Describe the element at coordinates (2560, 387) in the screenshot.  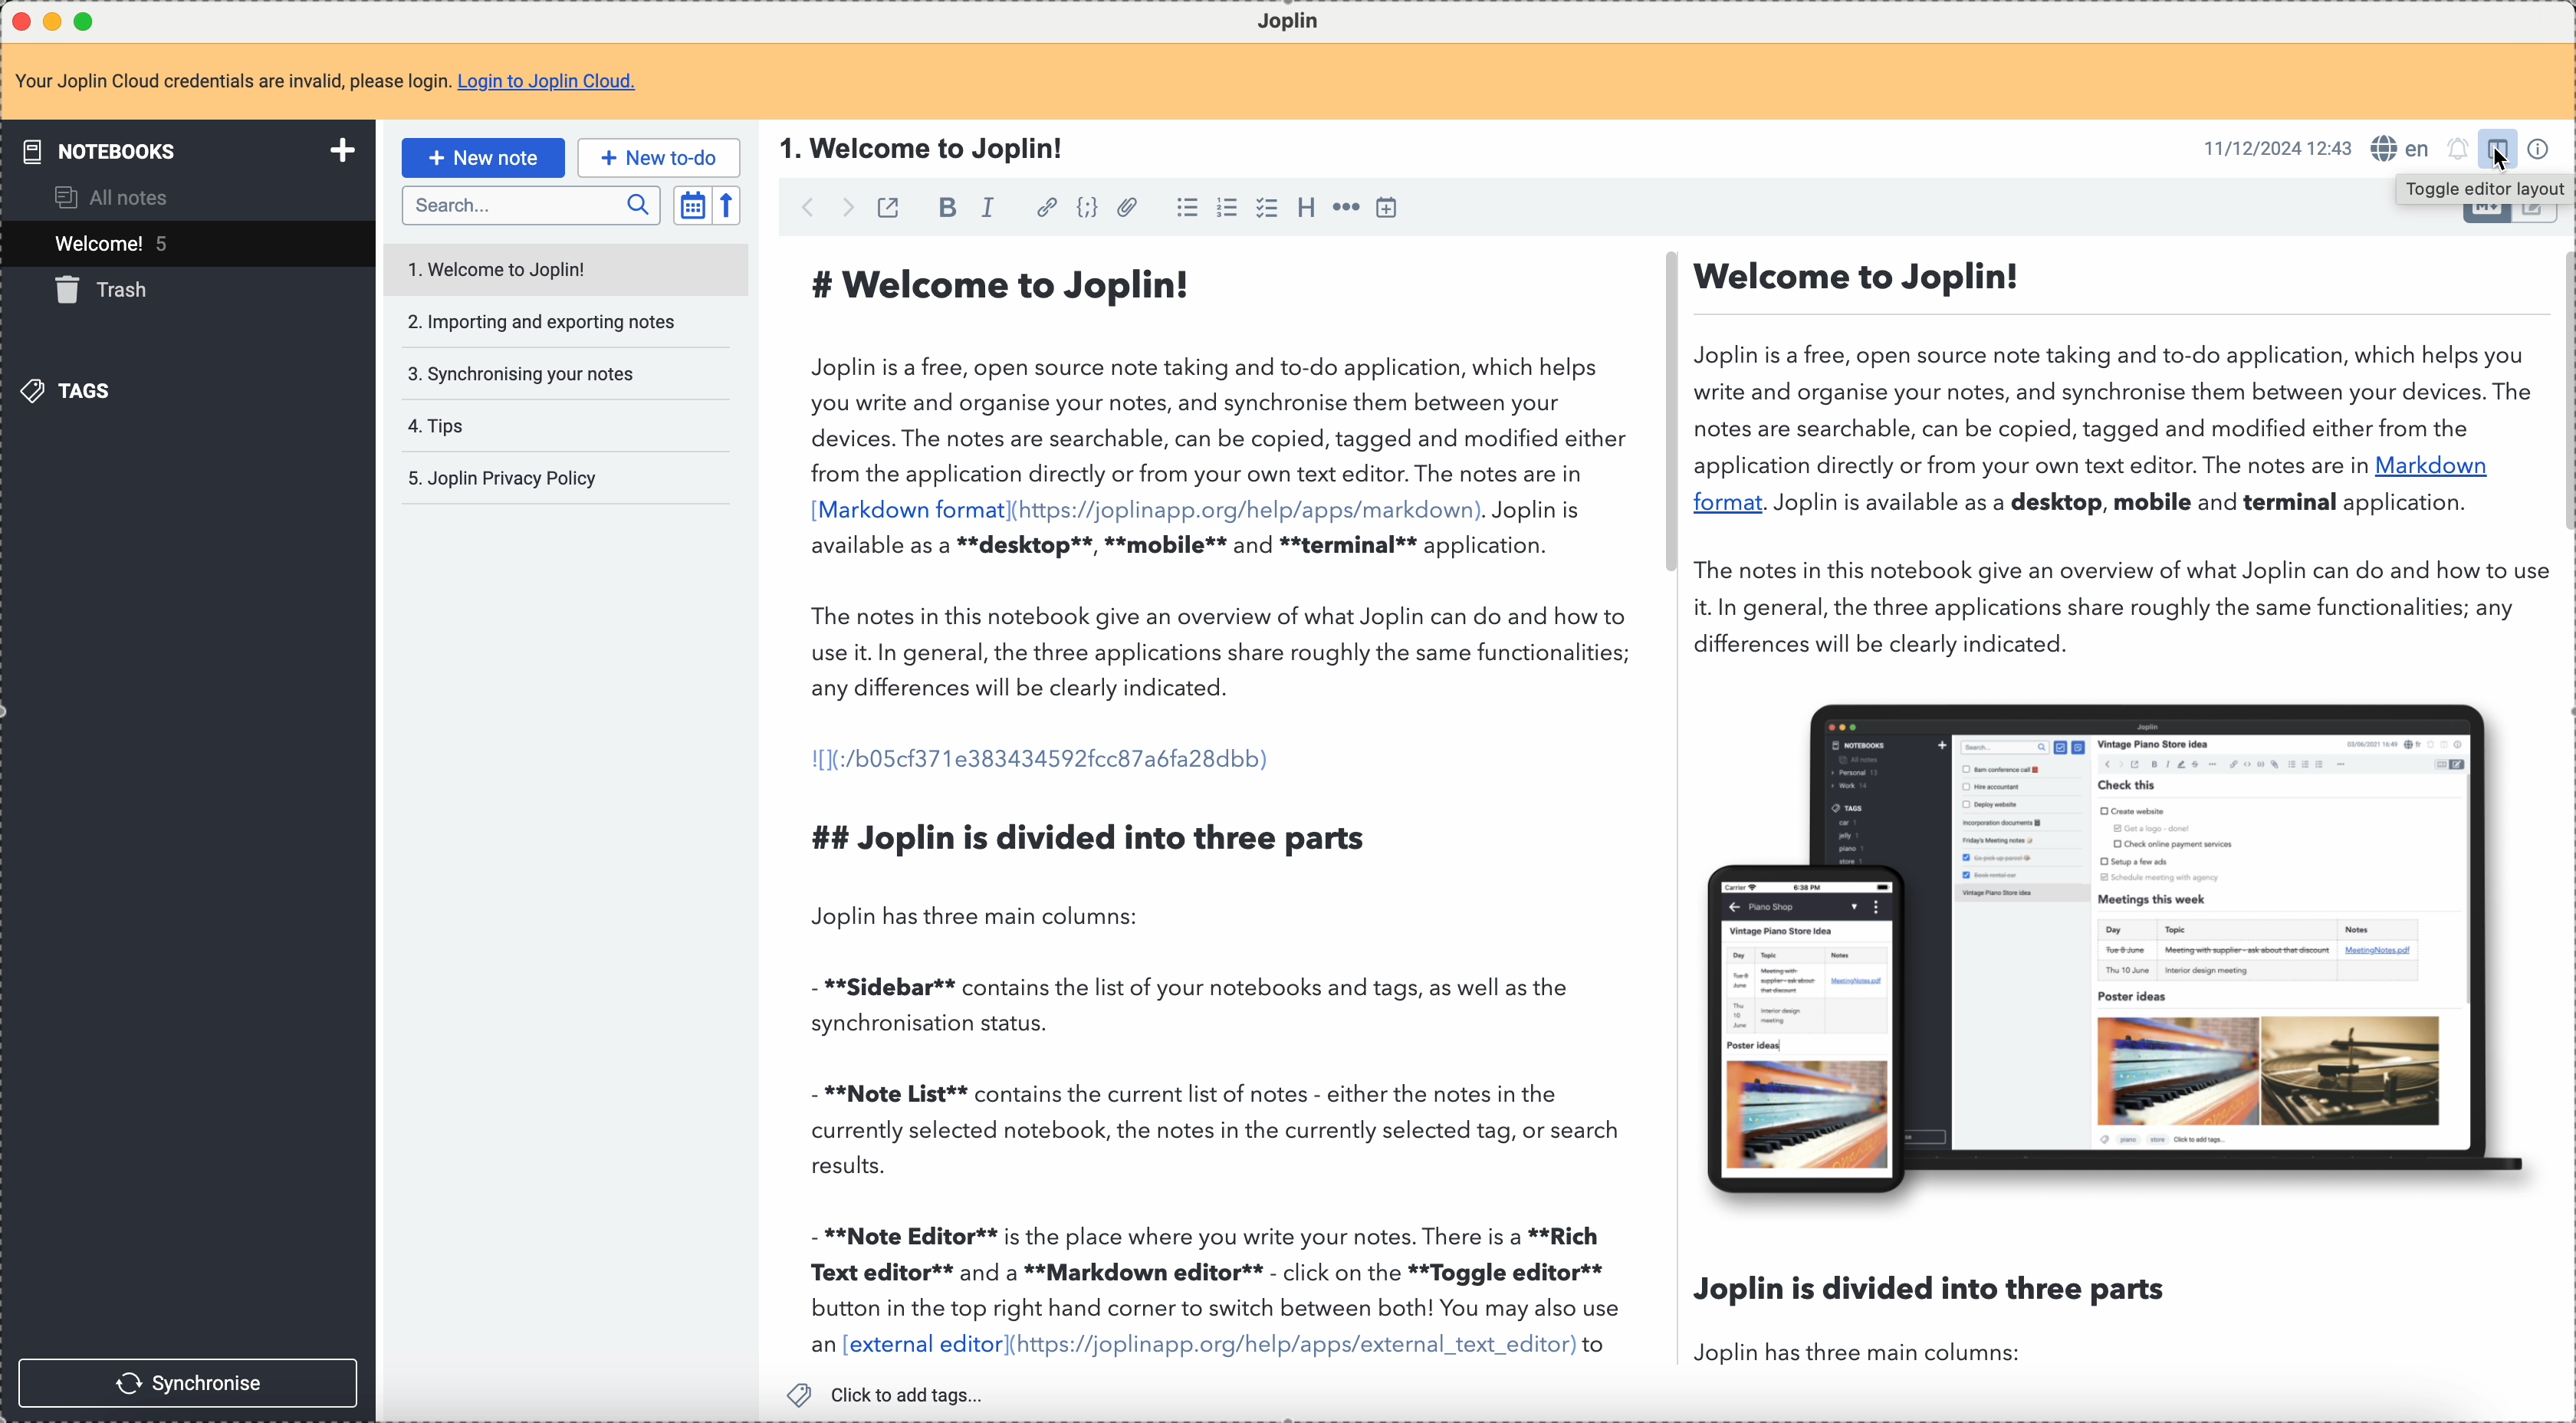
I see `scroll bar` at that location.